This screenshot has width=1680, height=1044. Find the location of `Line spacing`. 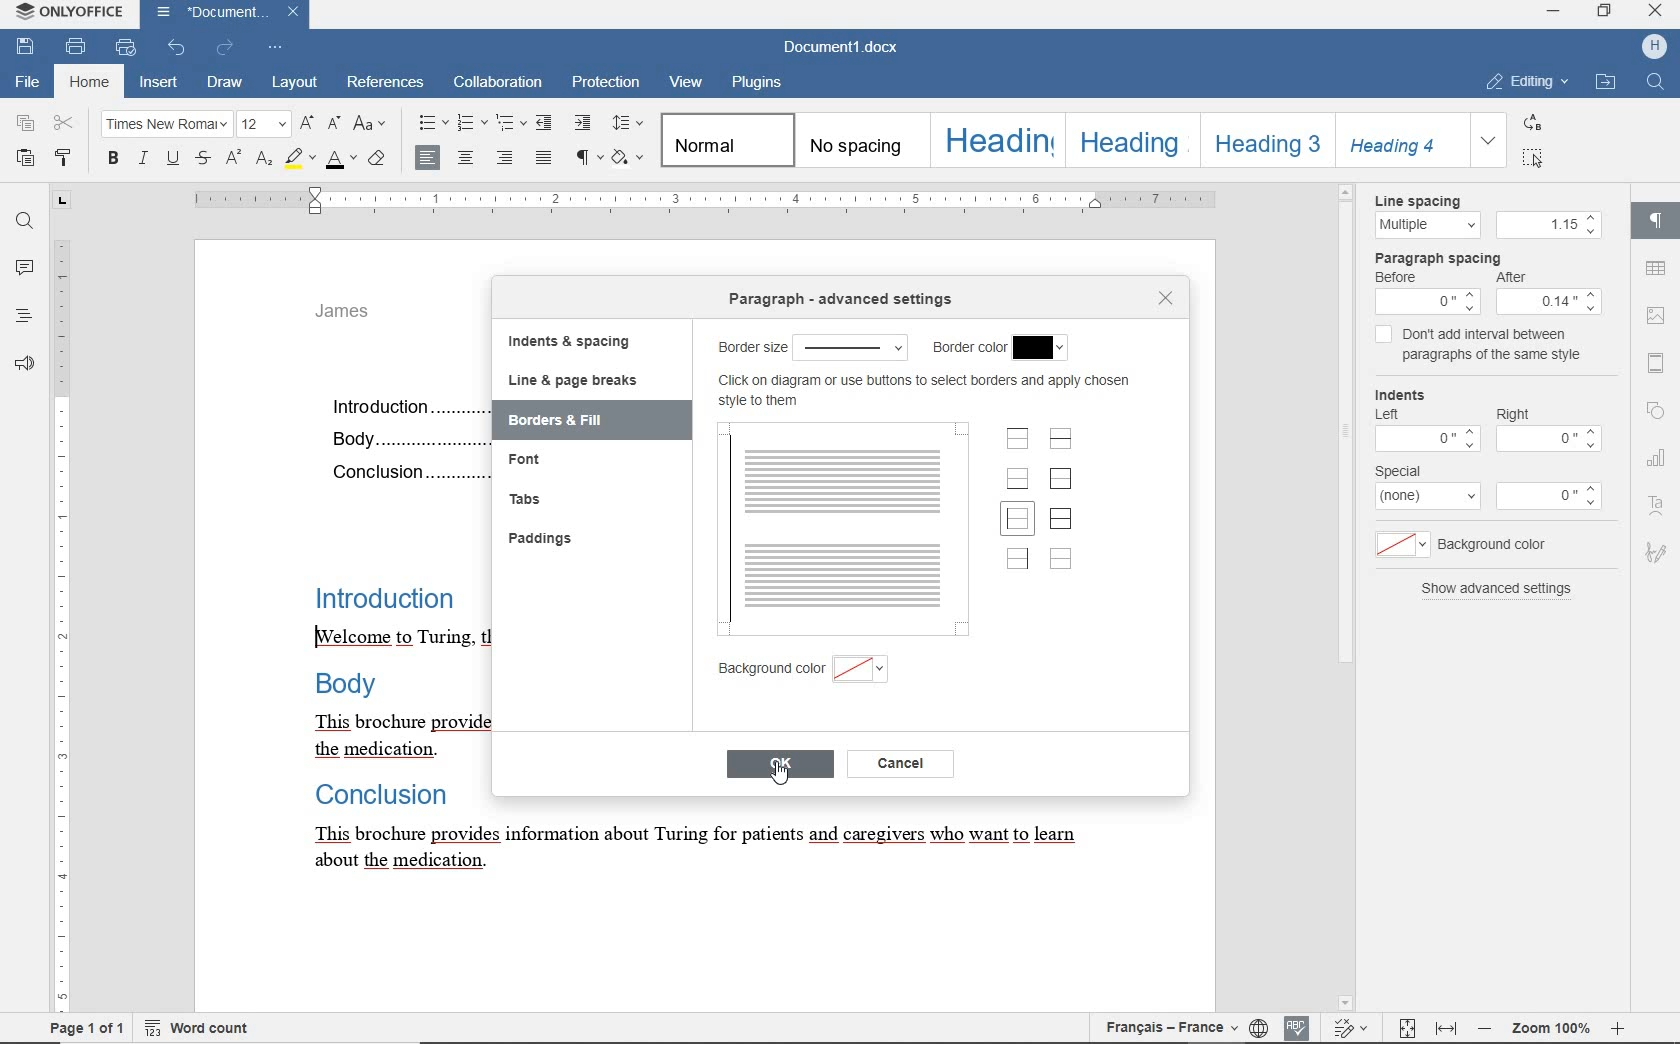

Line spacing is located at coordinates (1433, 200).